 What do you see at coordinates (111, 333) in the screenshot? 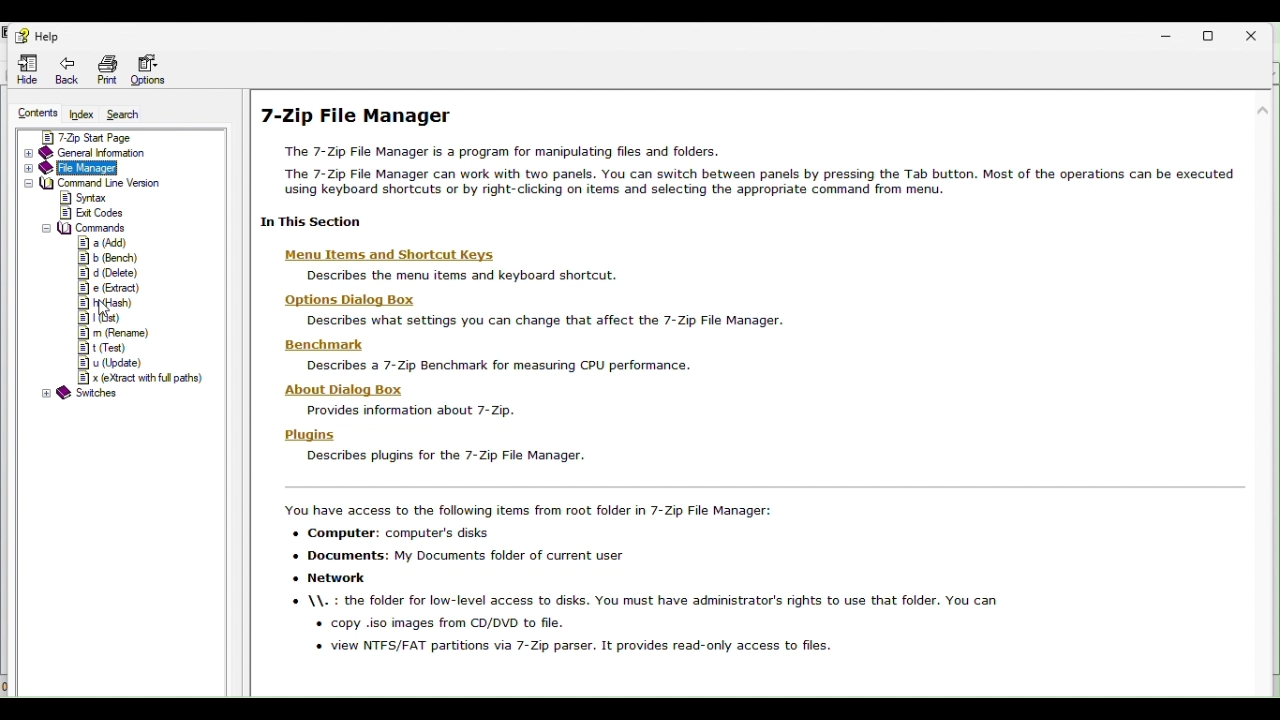
I see `m(rename)` at bounding box center [111, 333].